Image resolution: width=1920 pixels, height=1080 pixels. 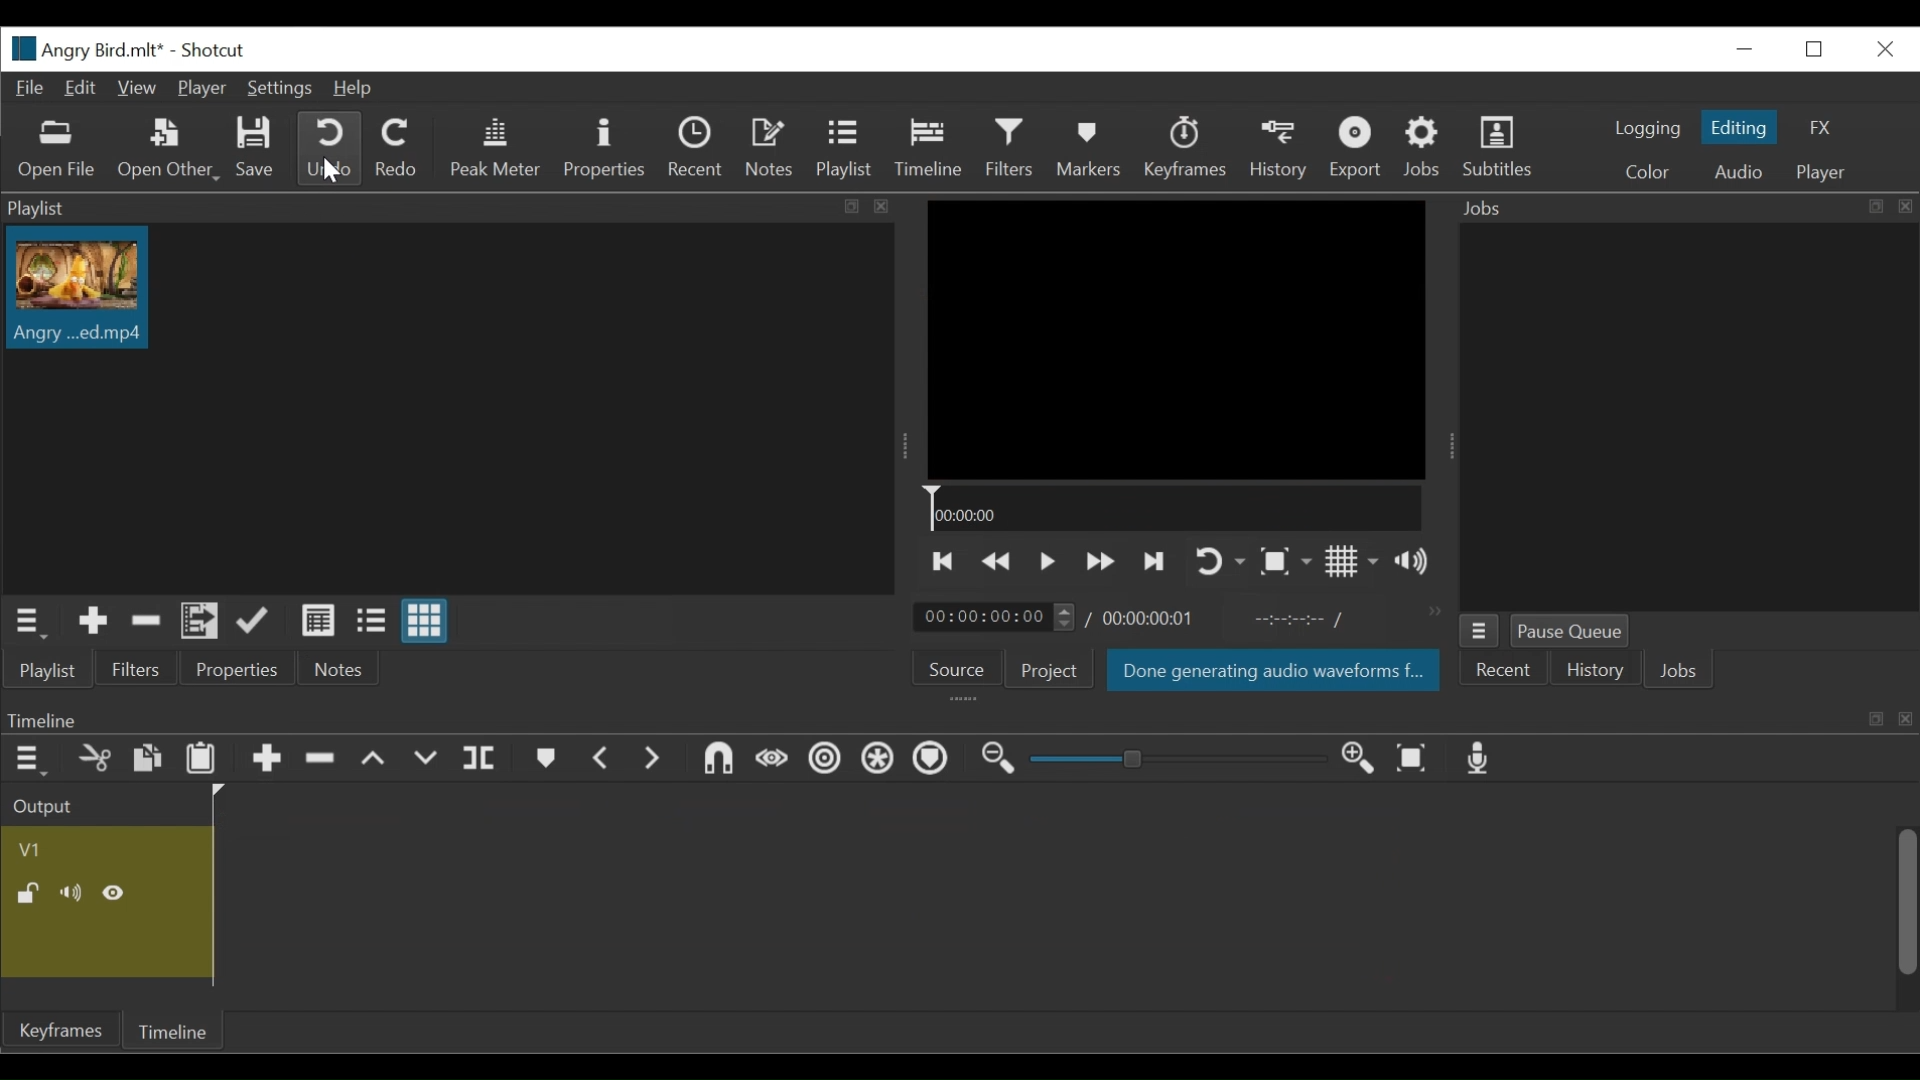 What do you see at coordinates (320, 759) in the screenshot?
I see `Ripple delete` at bounding box center [320, 759].